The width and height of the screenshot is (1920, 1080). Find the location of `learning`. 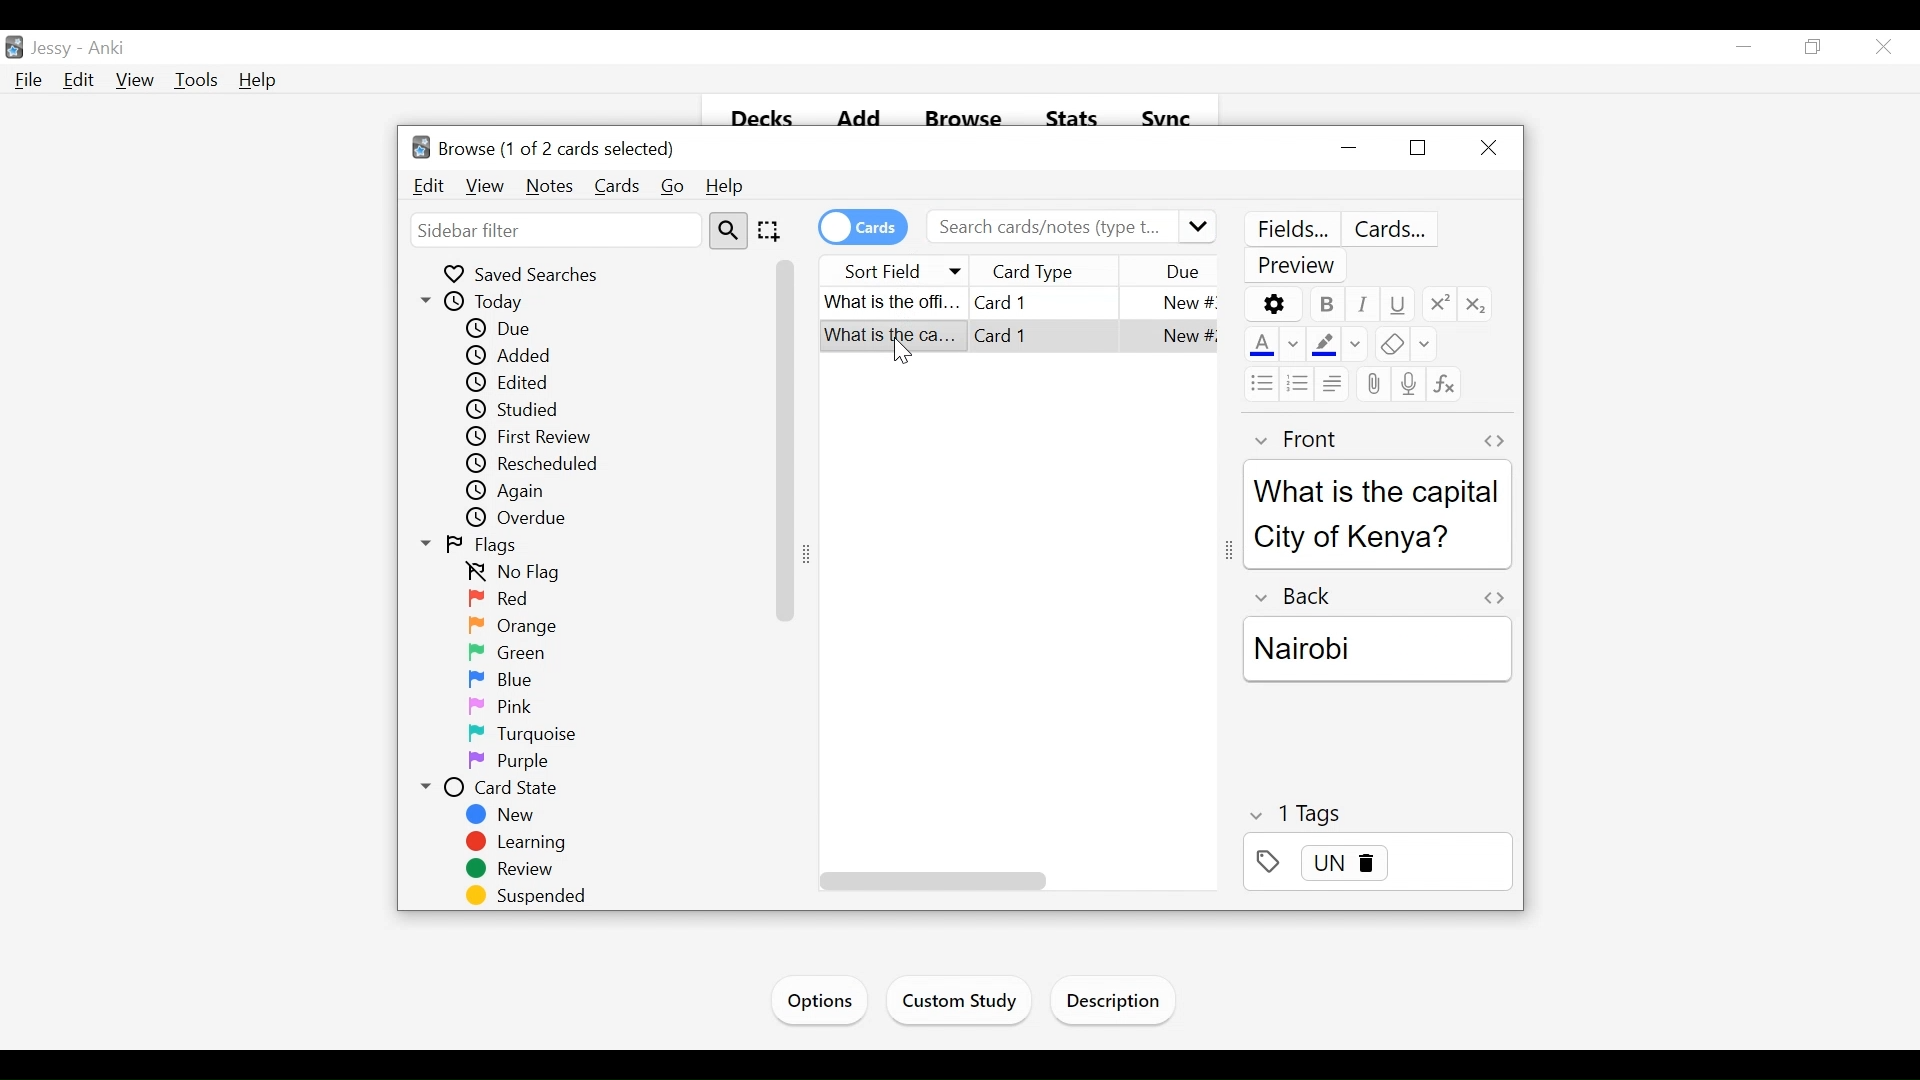

learning is located at coordinates (518, 843).